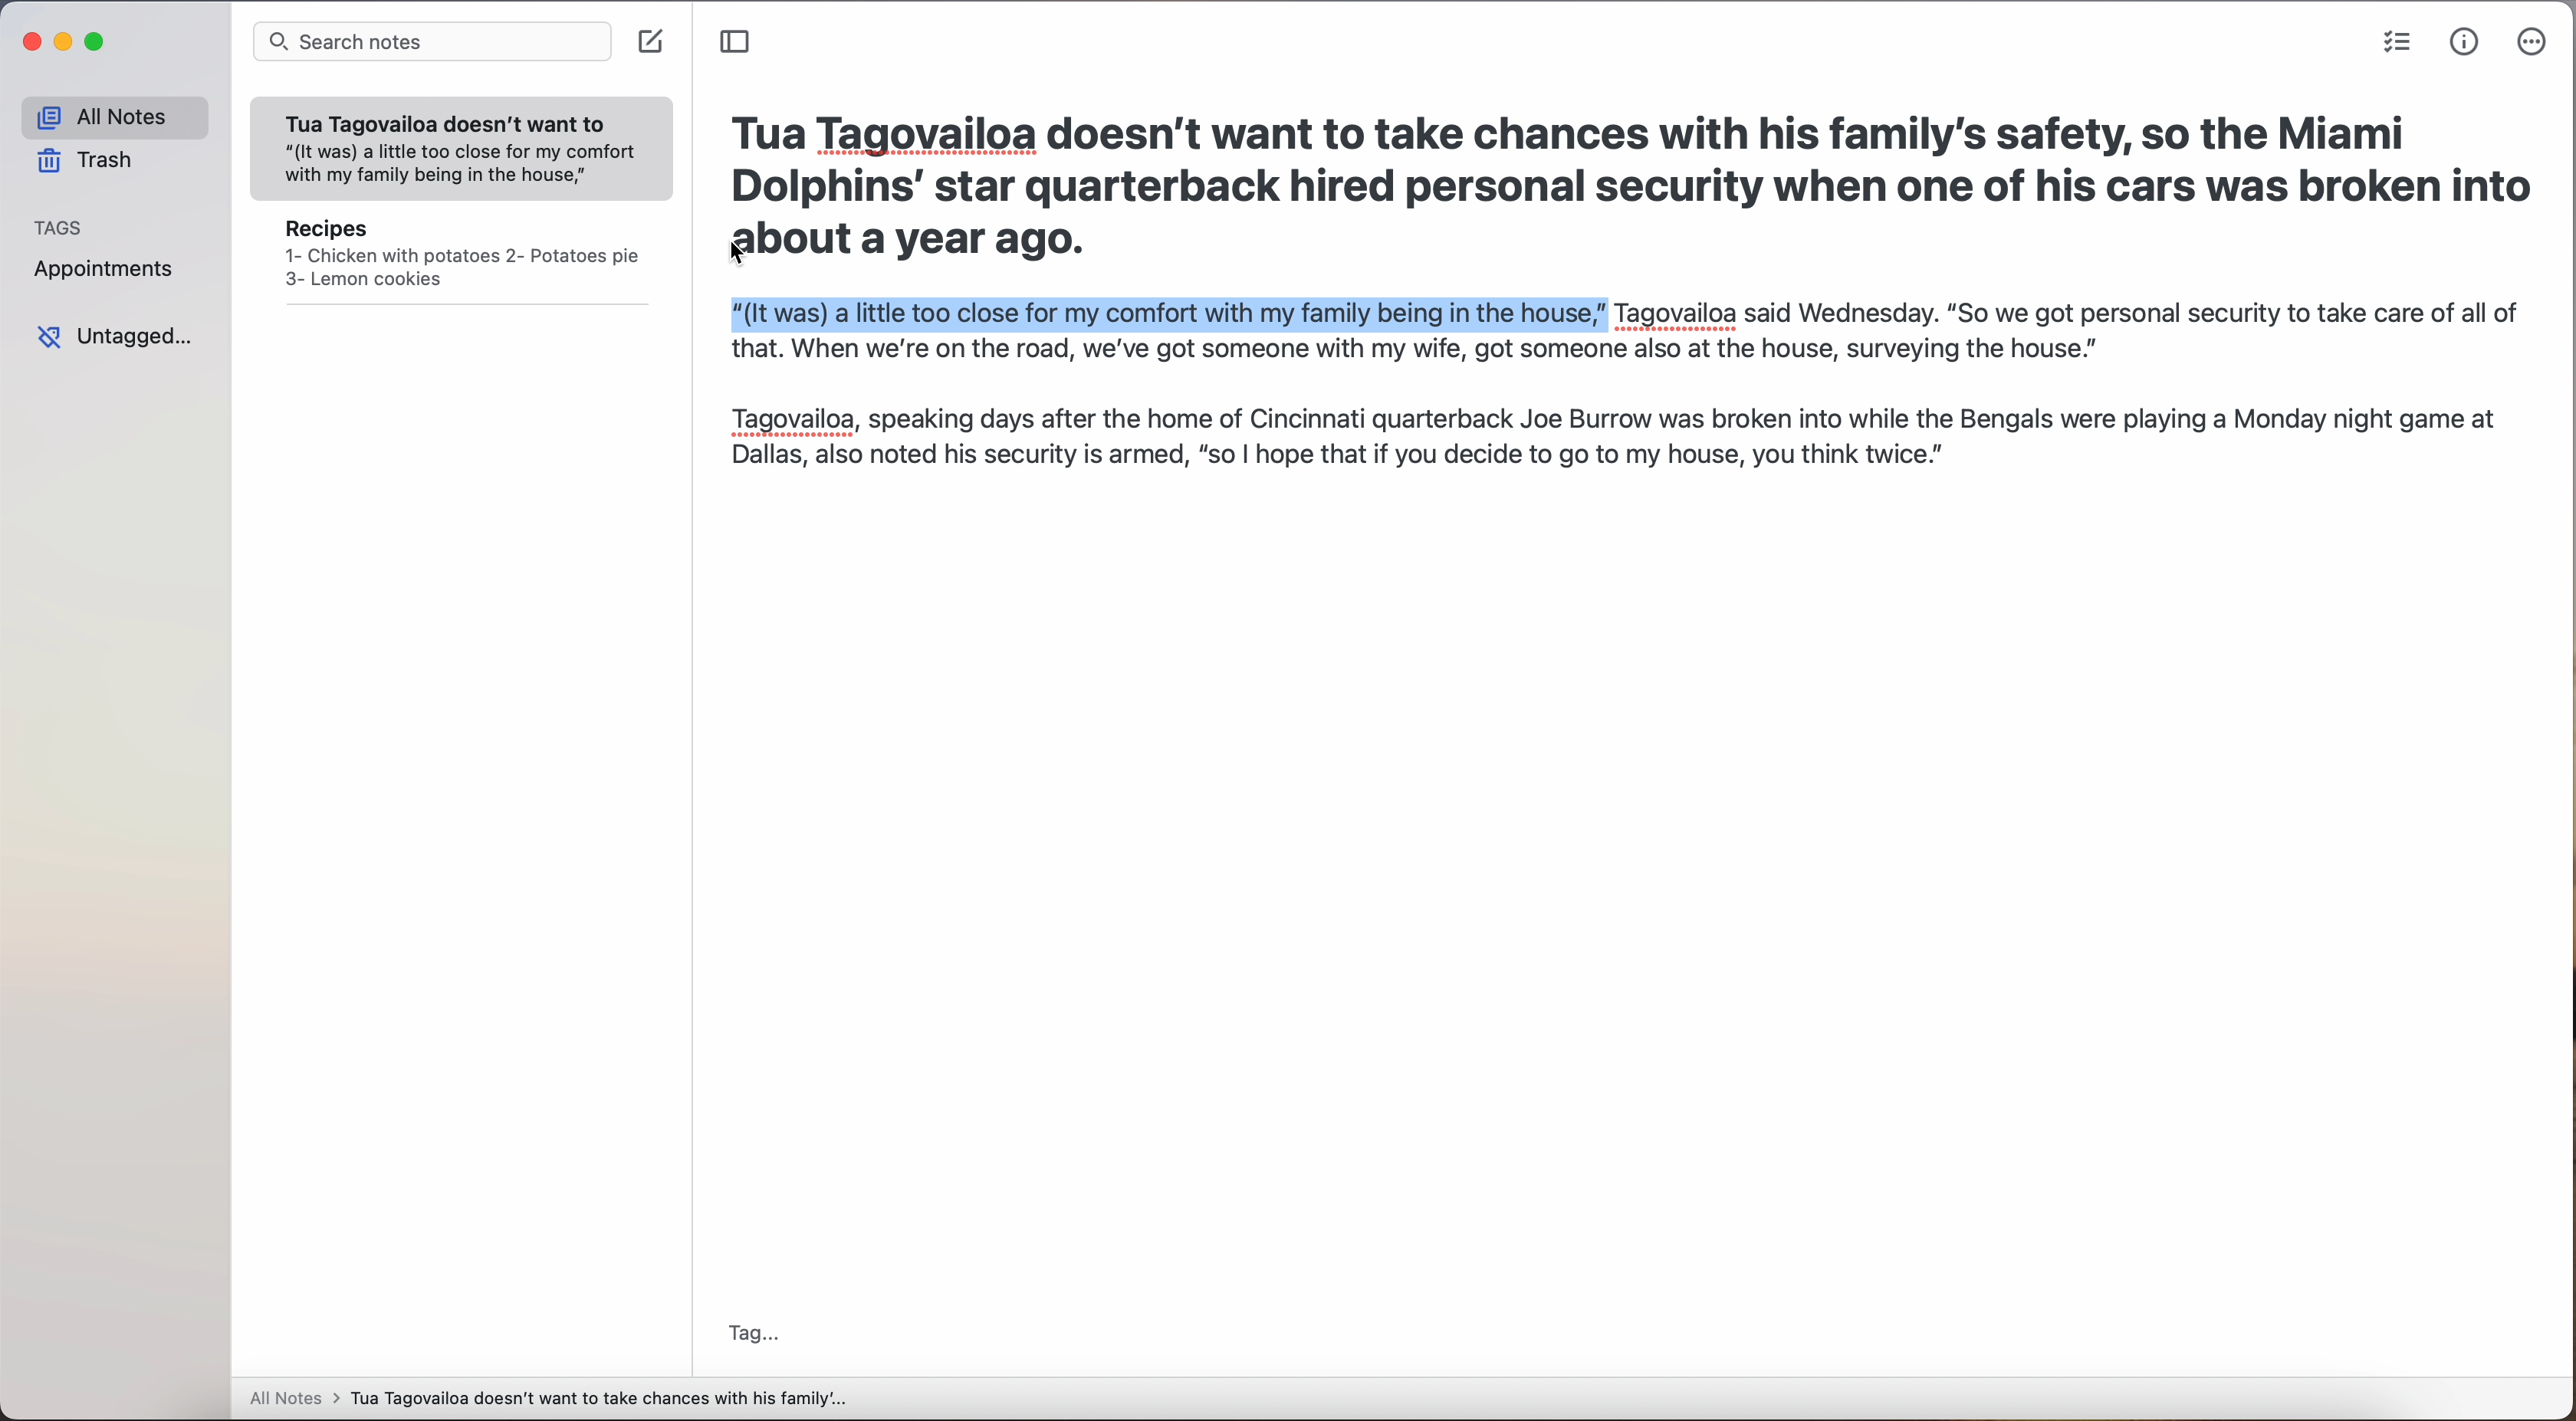 This screenshot has width=2576, height=1421. I want to click on all notes > Tua Tagovailoa doesn't want to take chances with his family', so click(549, 1401).